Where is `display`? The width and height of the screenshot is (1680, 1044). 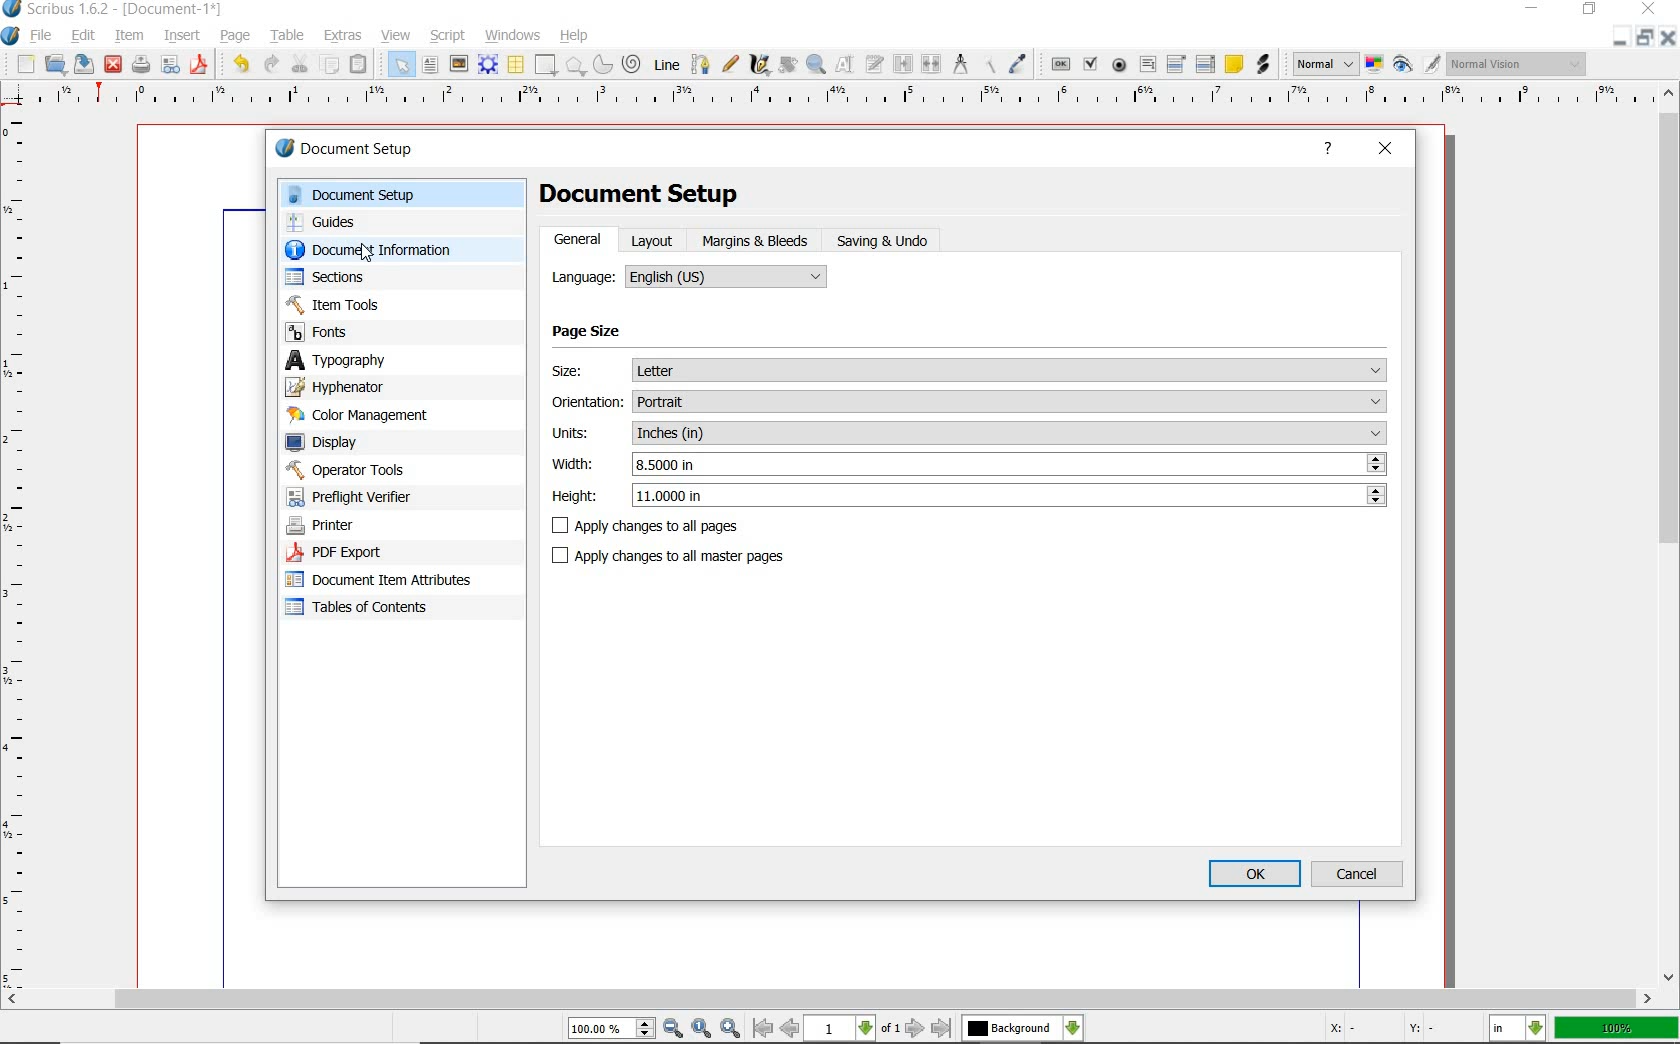
display is located at coordinates (357, 441).